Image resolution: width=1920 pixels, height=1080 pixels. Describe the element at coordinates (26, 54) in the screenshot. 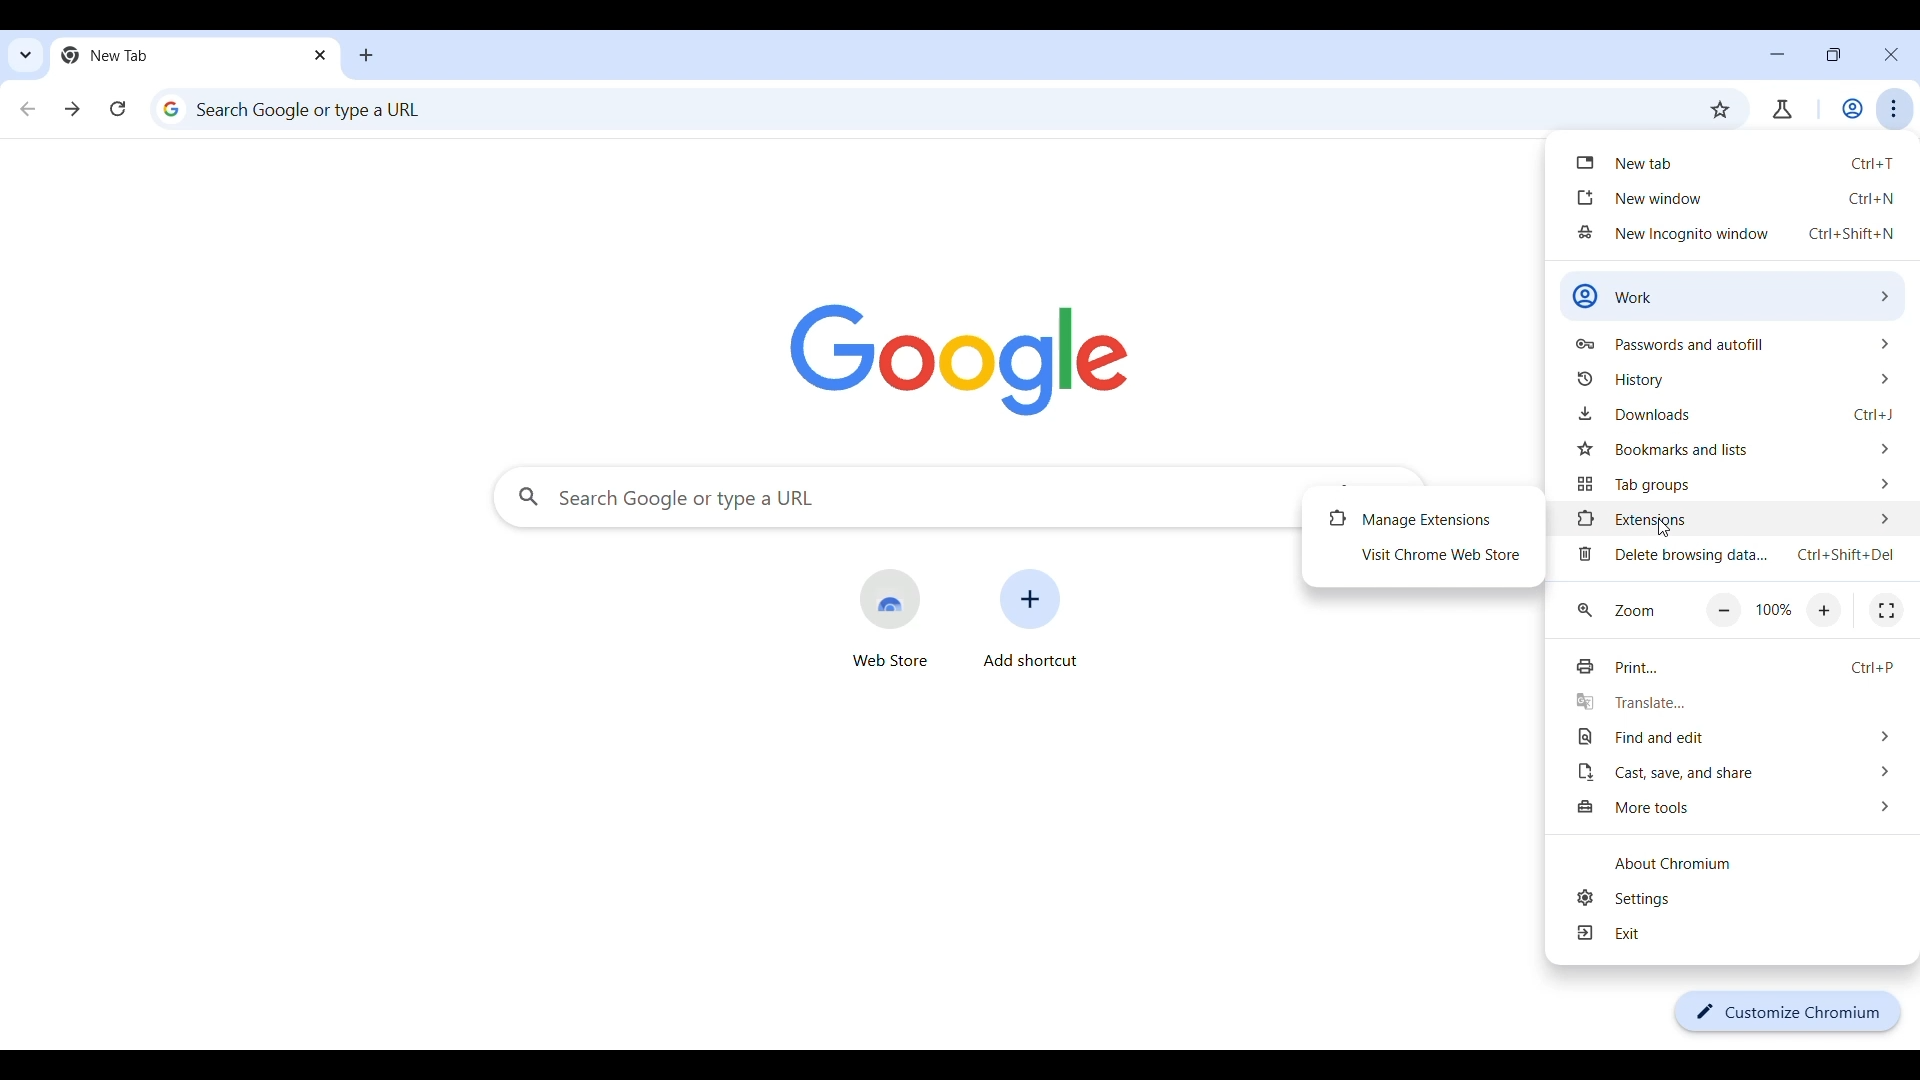

I see `Quick search tabs` at that location.